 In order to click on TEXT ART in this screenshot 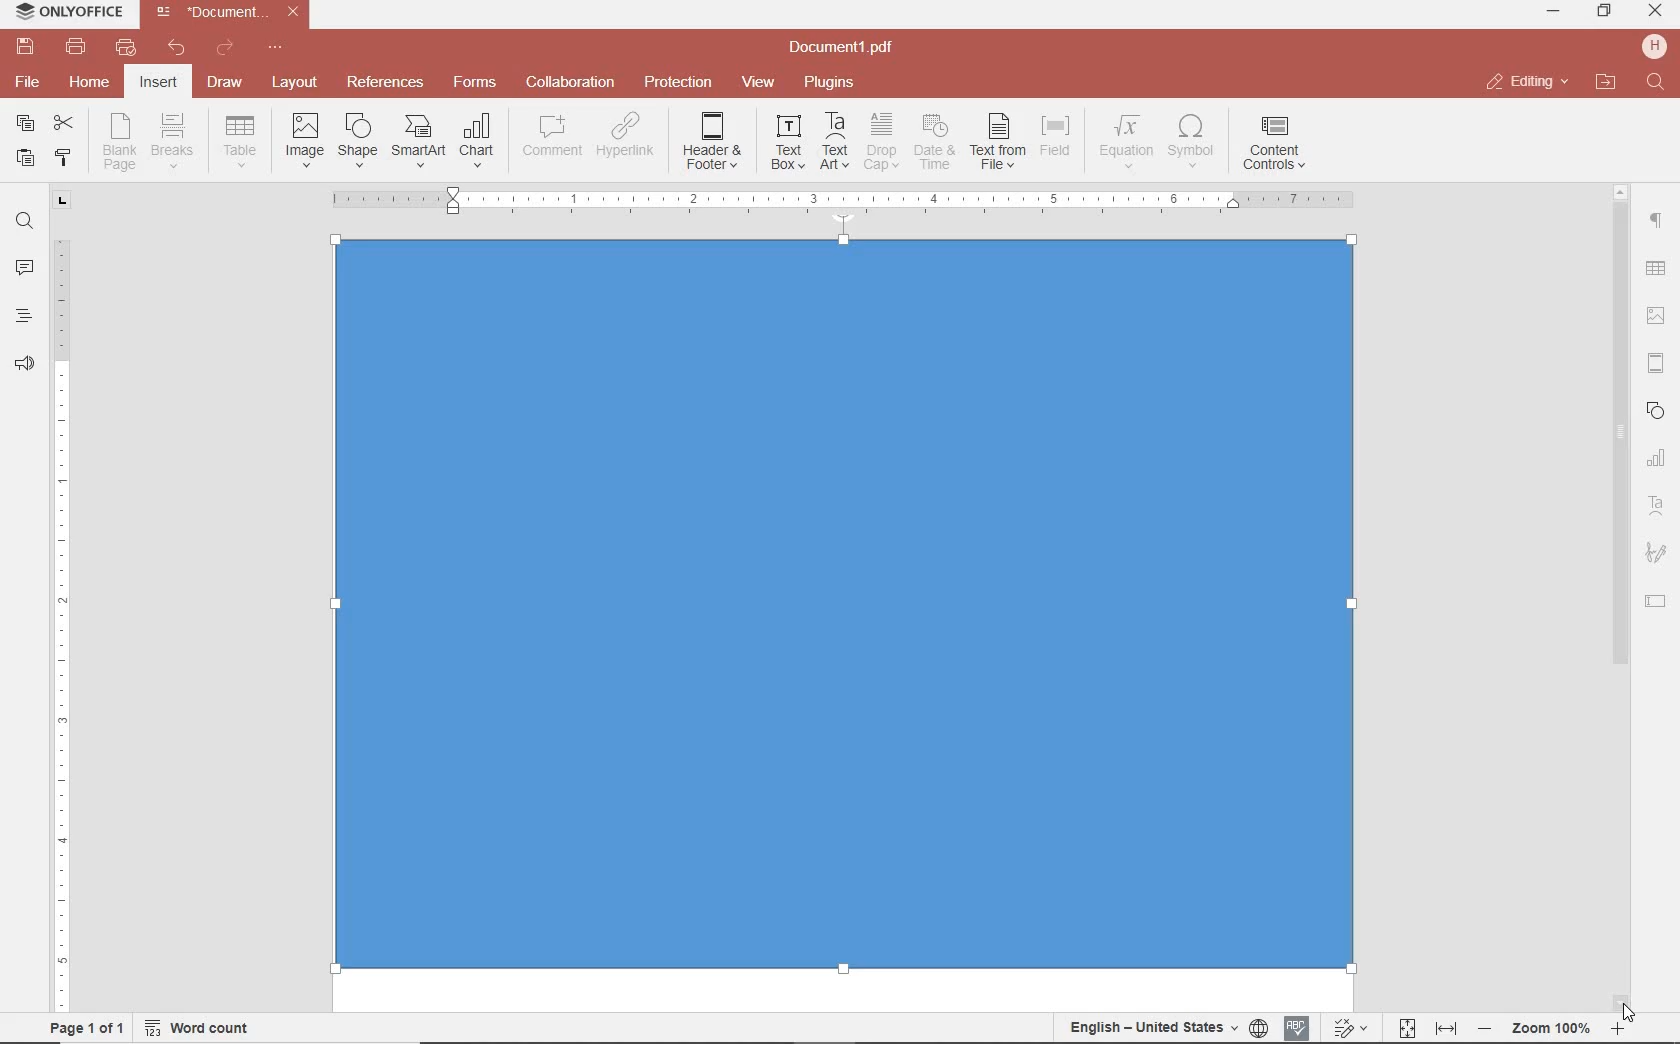, I will do `click(1657, 508)`.